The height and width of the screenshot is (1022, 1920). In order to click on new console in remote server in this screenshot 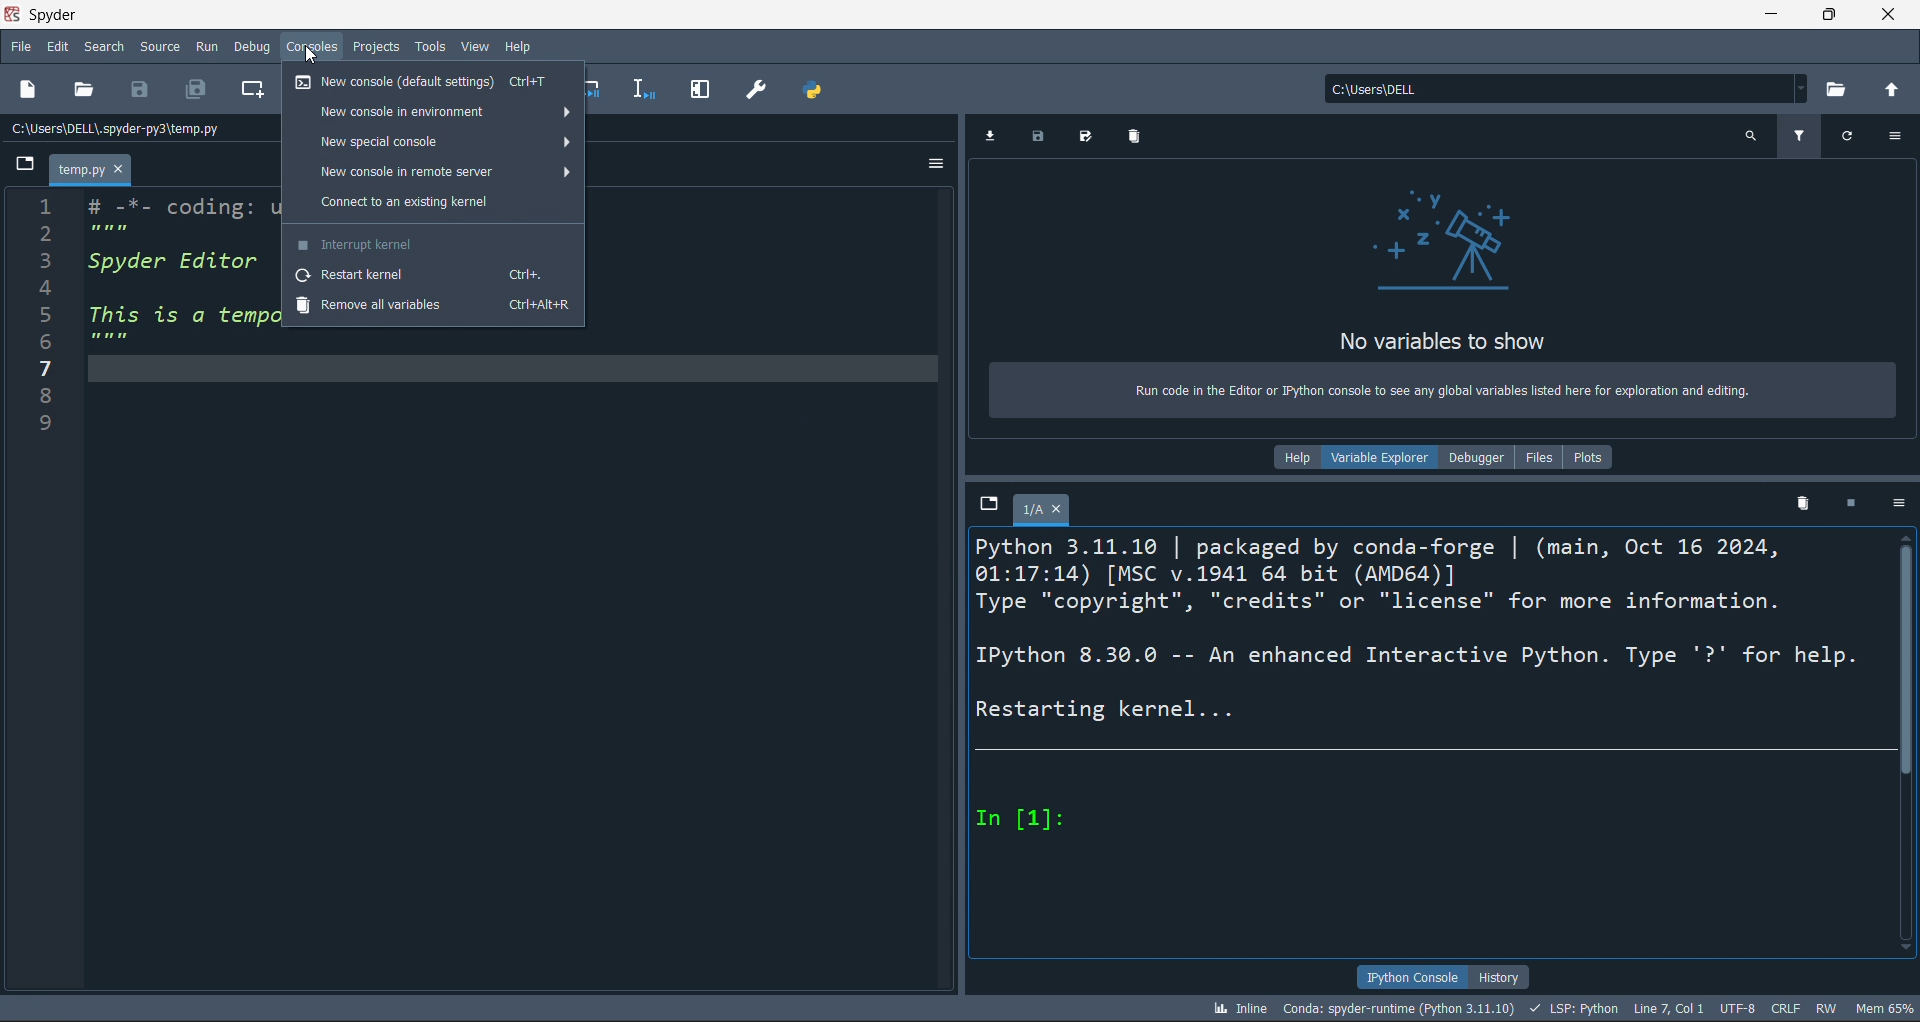, I will do `click(433, 173)`.